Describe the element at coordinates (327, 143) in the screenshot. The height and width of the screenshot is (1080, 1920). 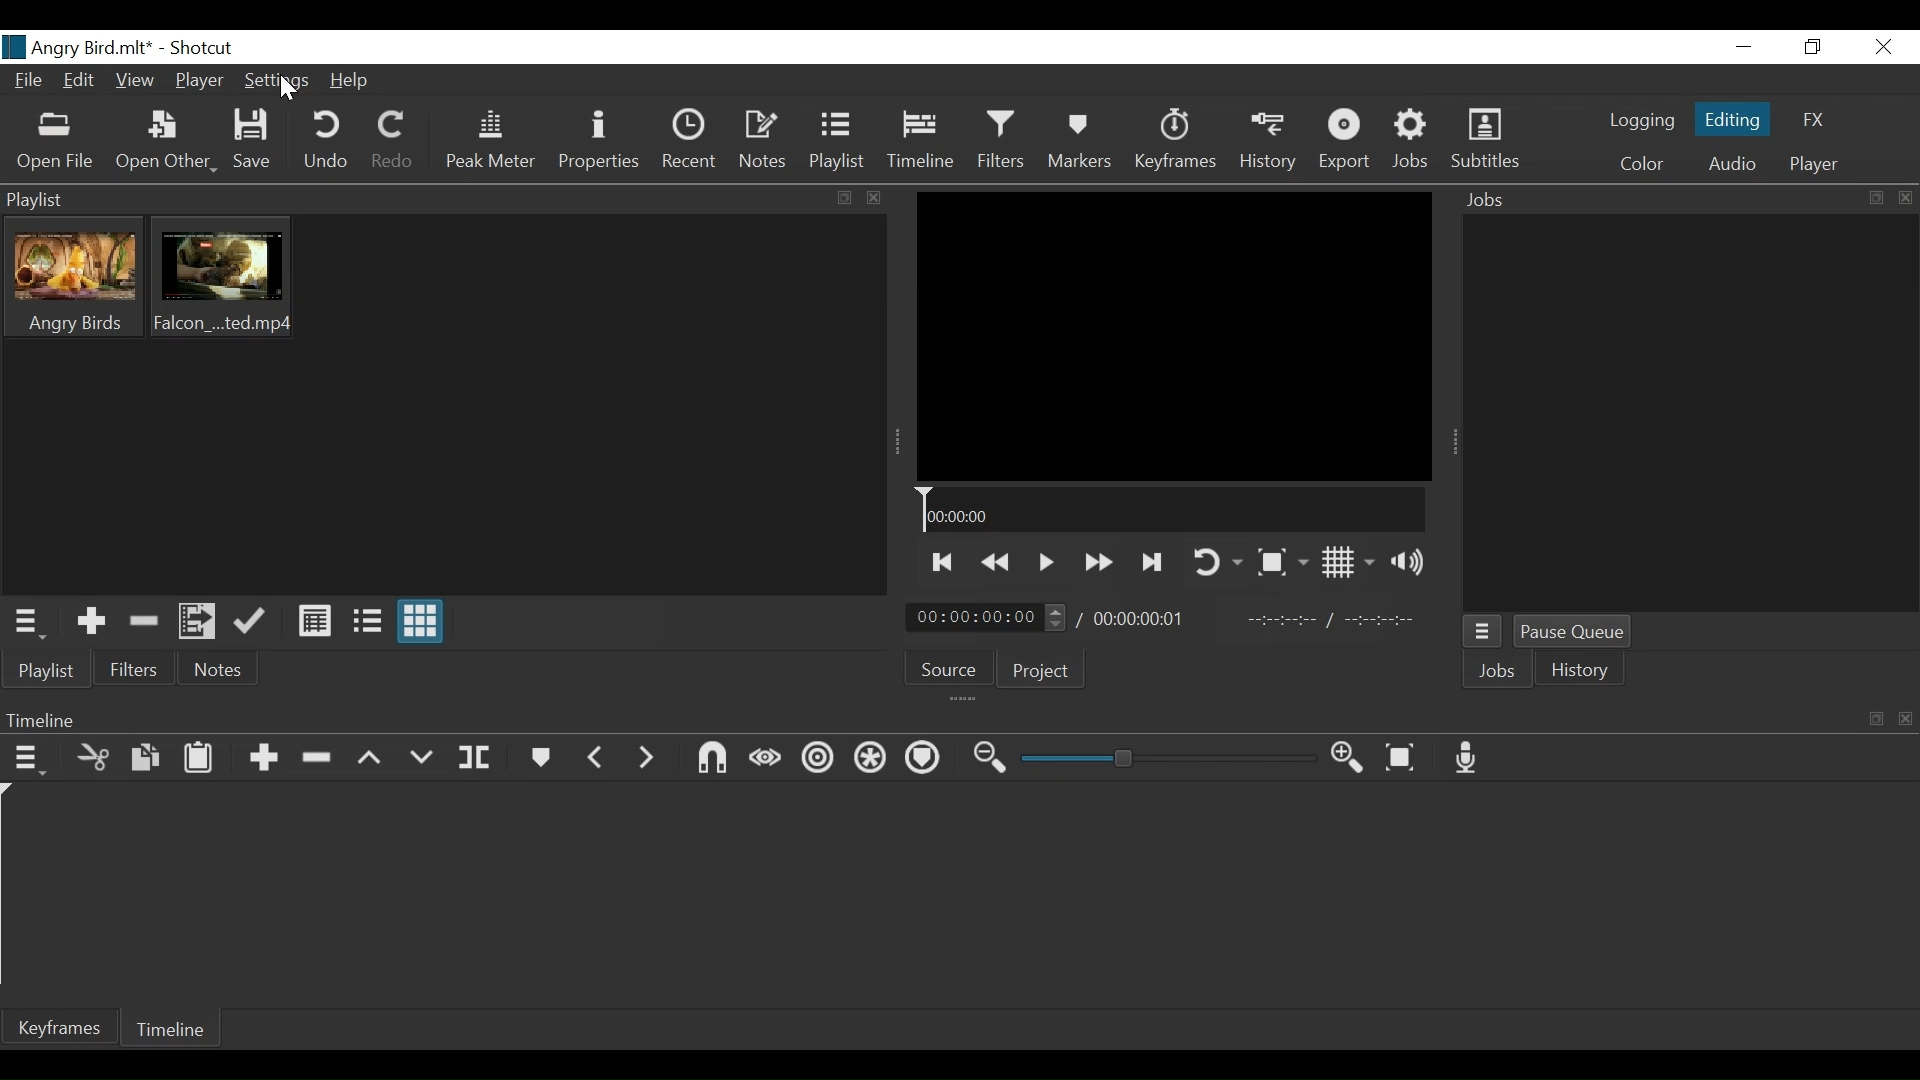
I see `Undo` at that location.